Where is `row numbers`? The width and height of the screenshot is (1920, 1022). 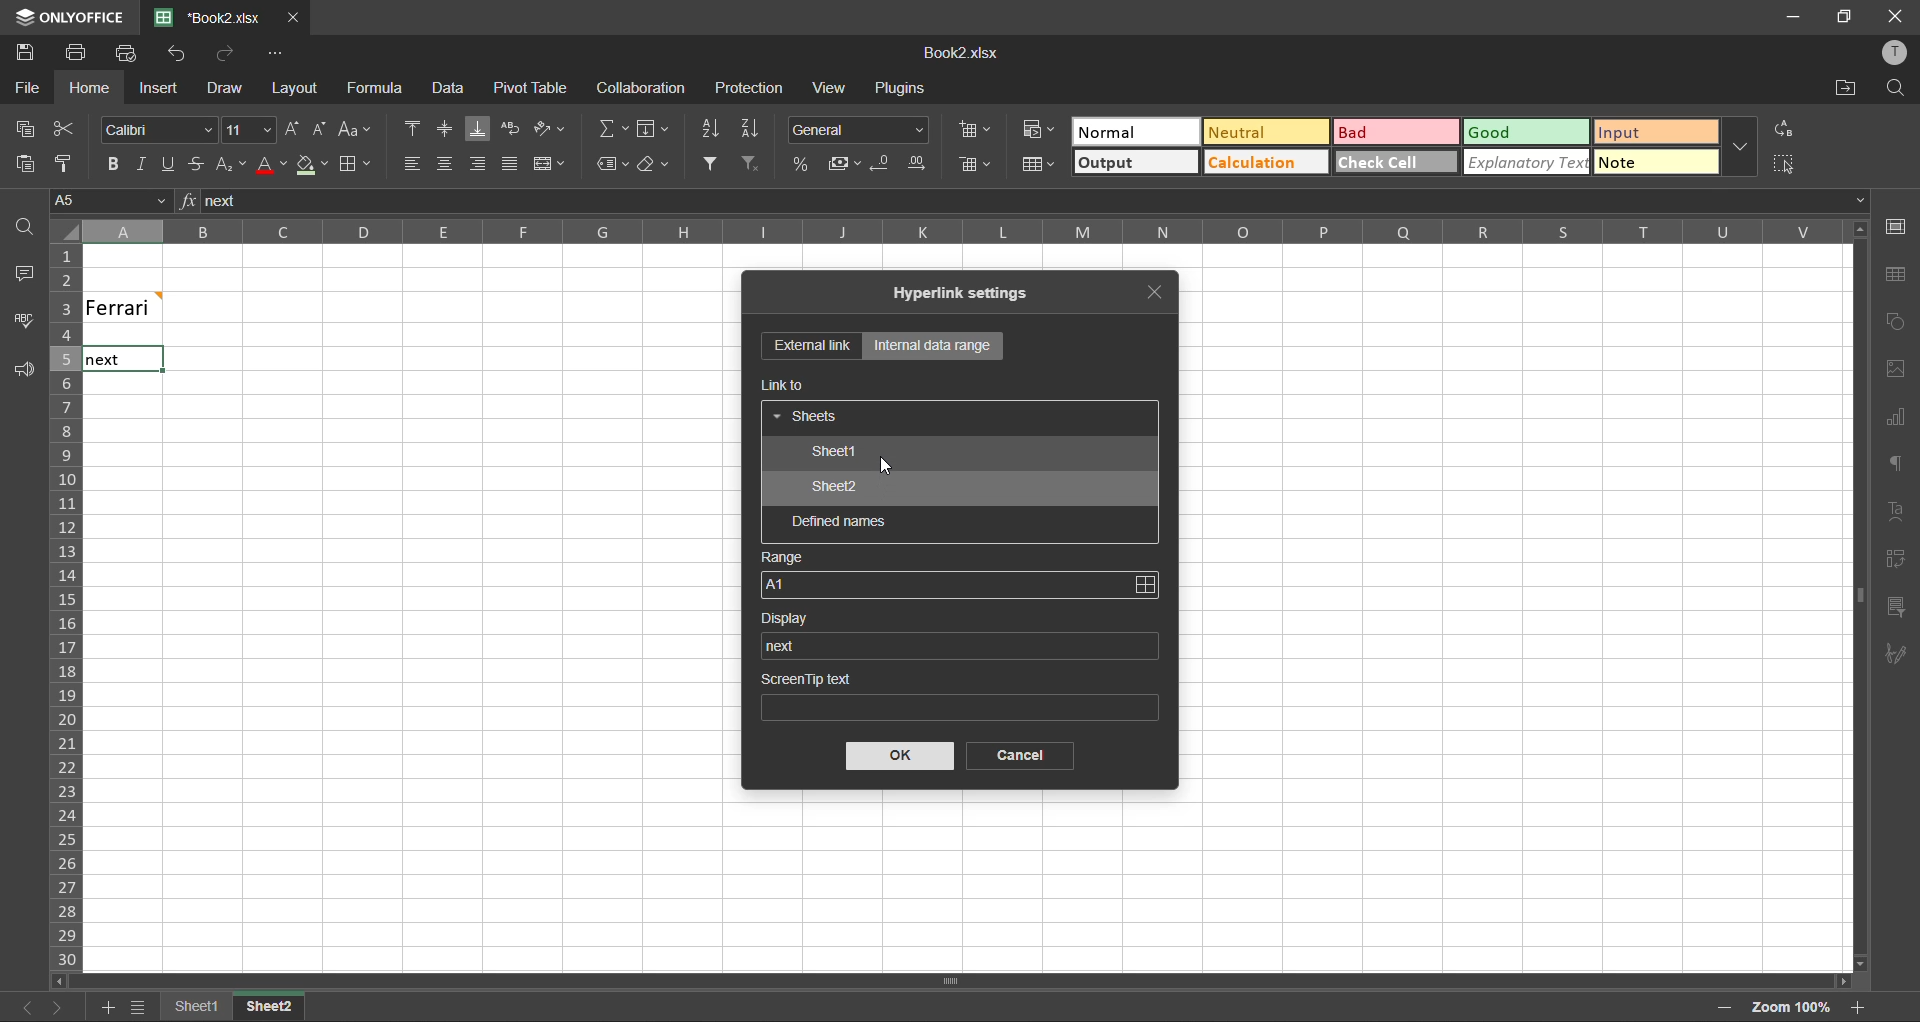
row numbers is located at coordinates (63, 608).